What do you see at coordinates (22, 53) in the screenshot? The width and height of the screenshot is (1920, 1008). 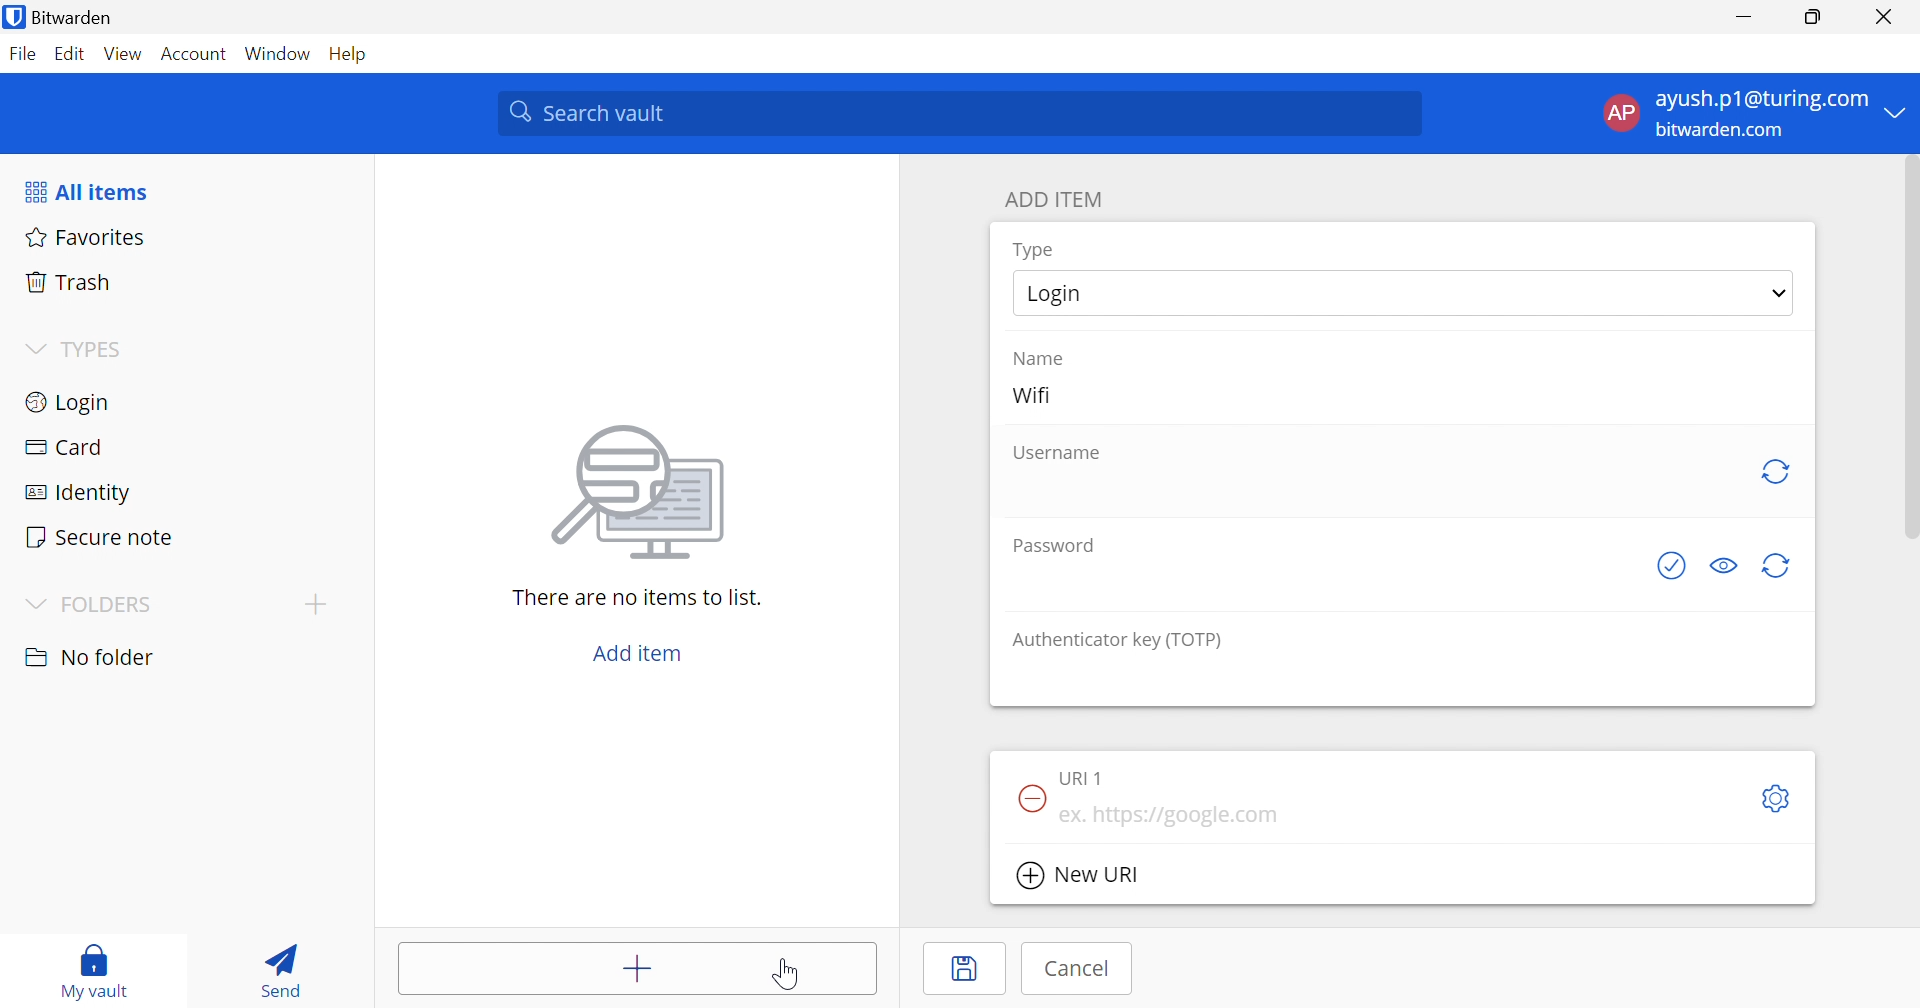 I see `File` at bounding box center [22, 53].